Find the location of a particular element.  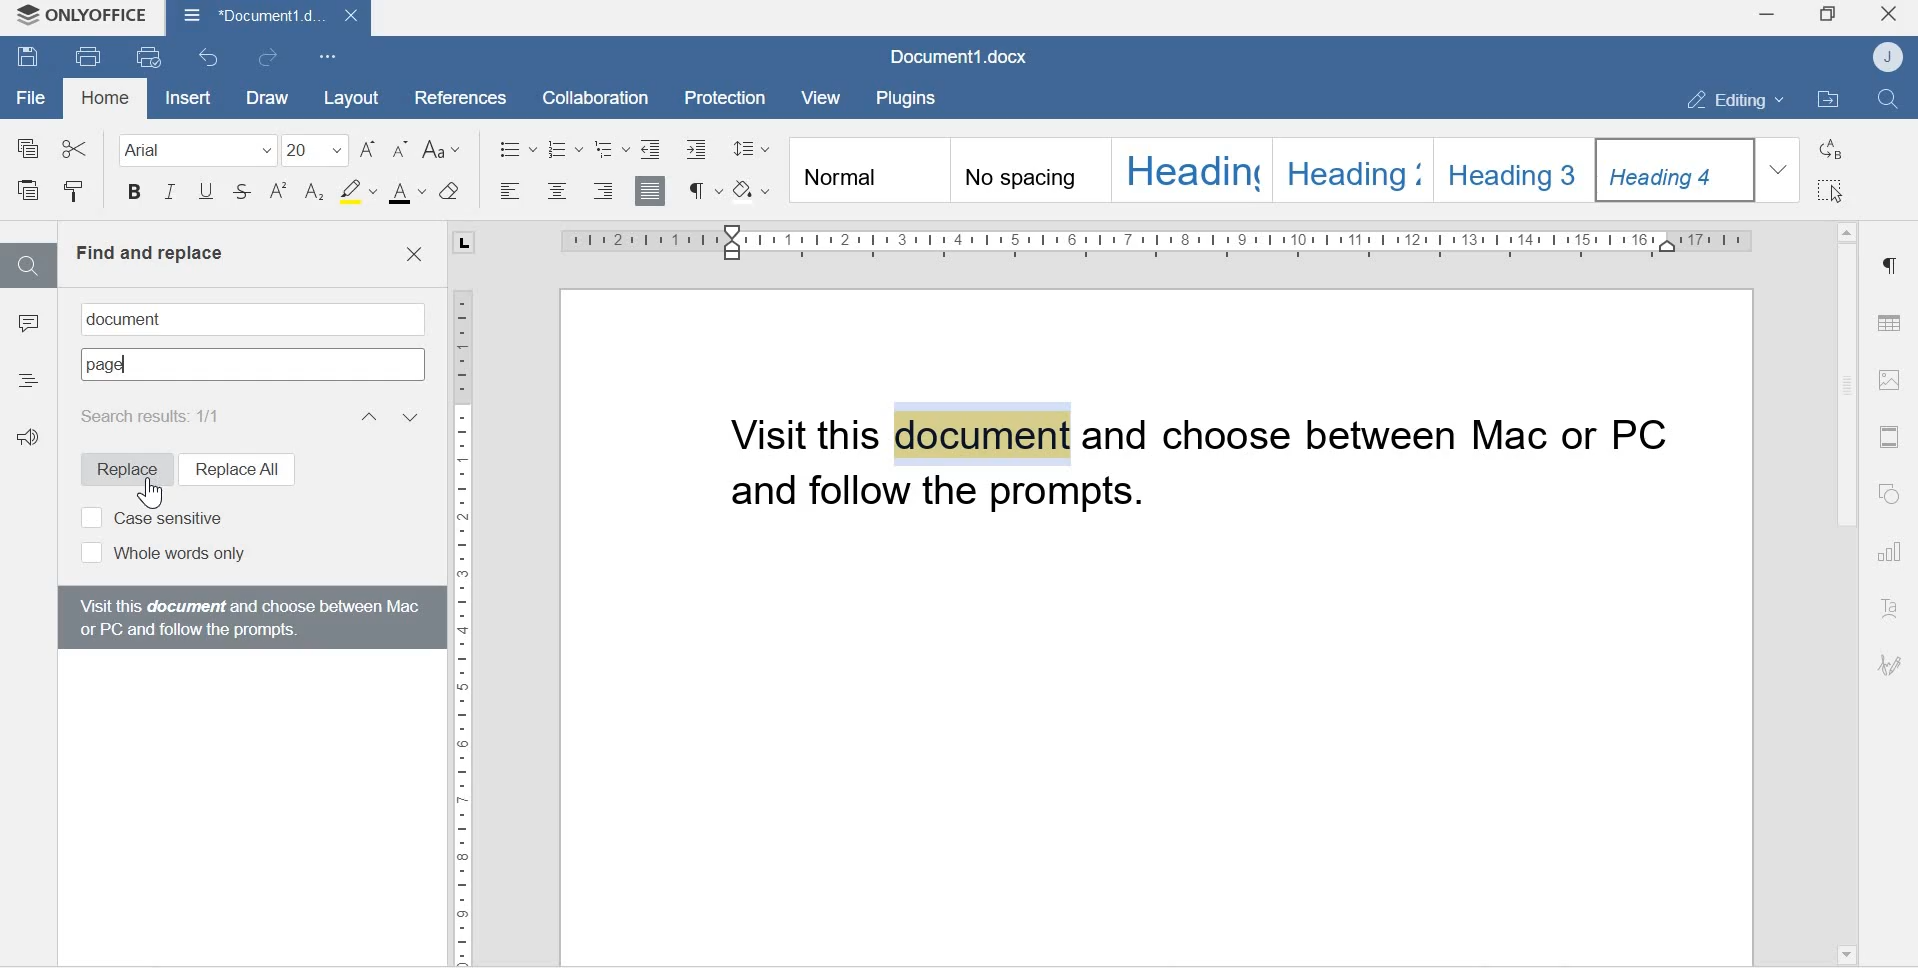

Cut is located at coordinates (74, 145).